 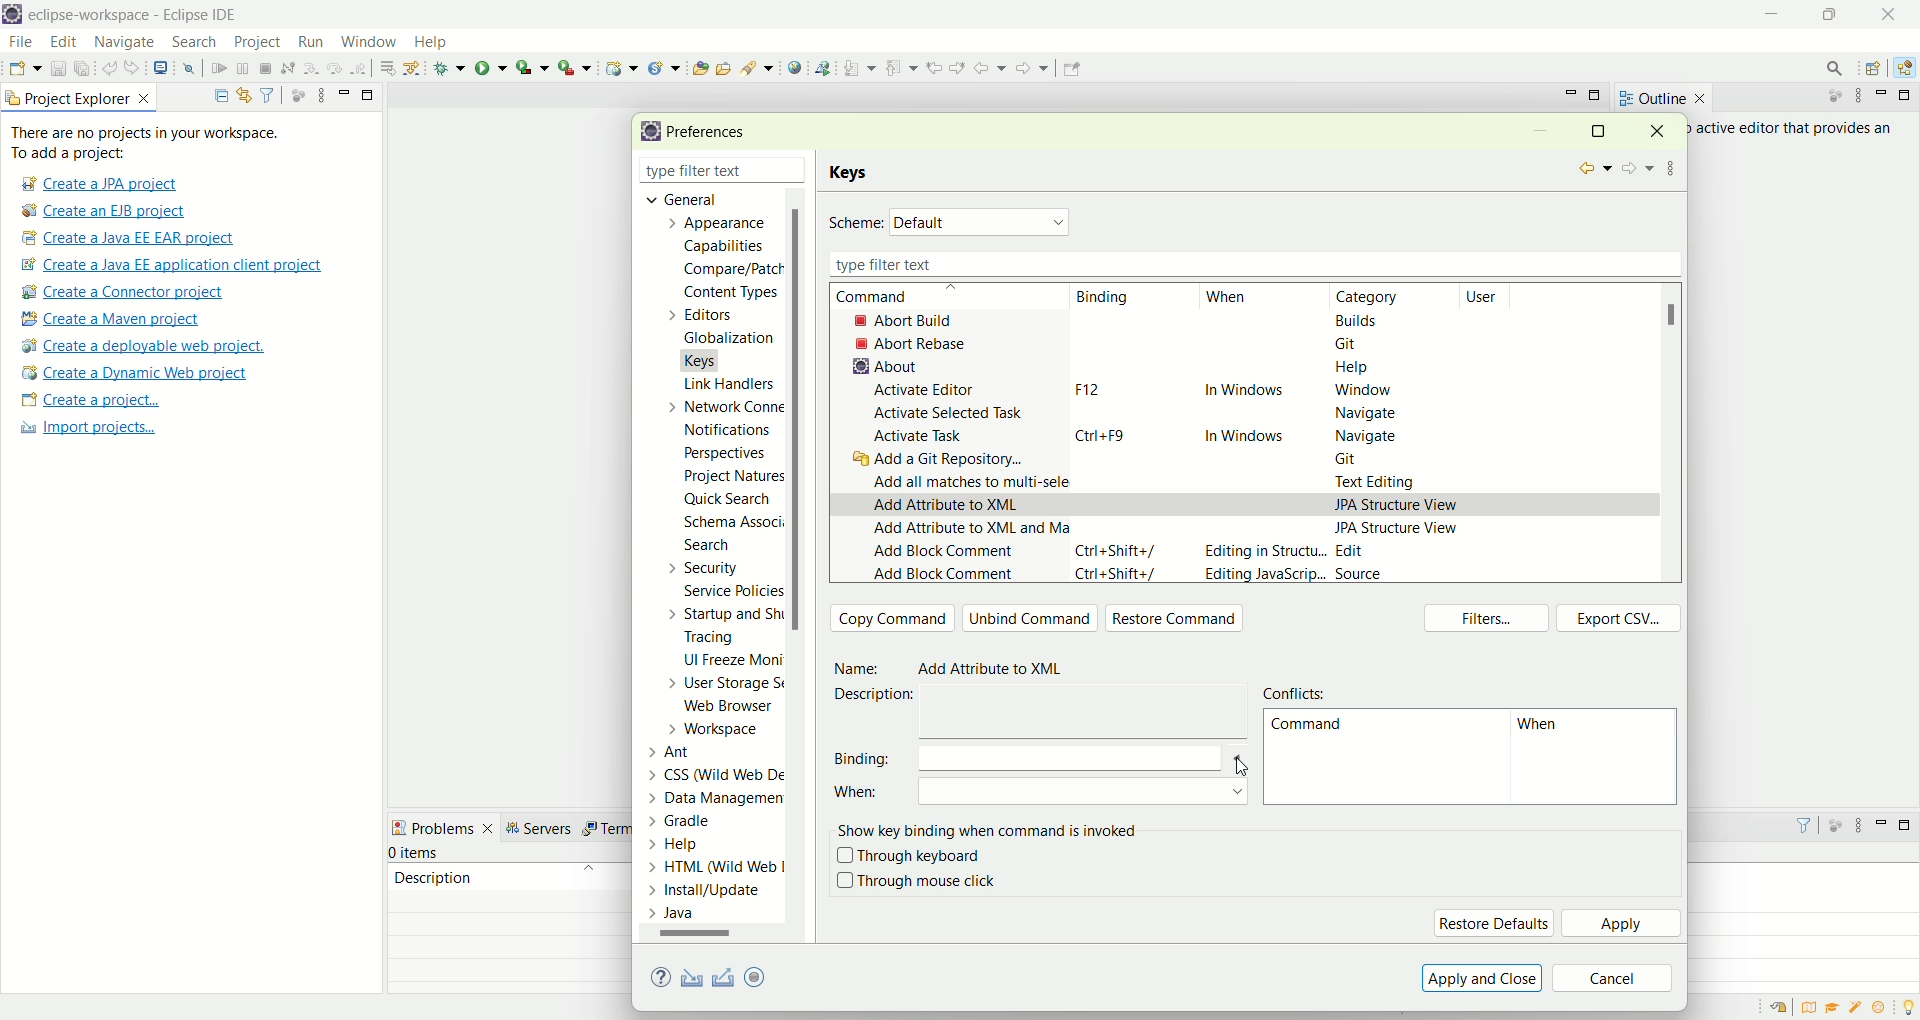 What do you see at coordinates (1000, 670) in the screenshot?
I see `Add Attribute to XML` at bounding box center [1000, 670].